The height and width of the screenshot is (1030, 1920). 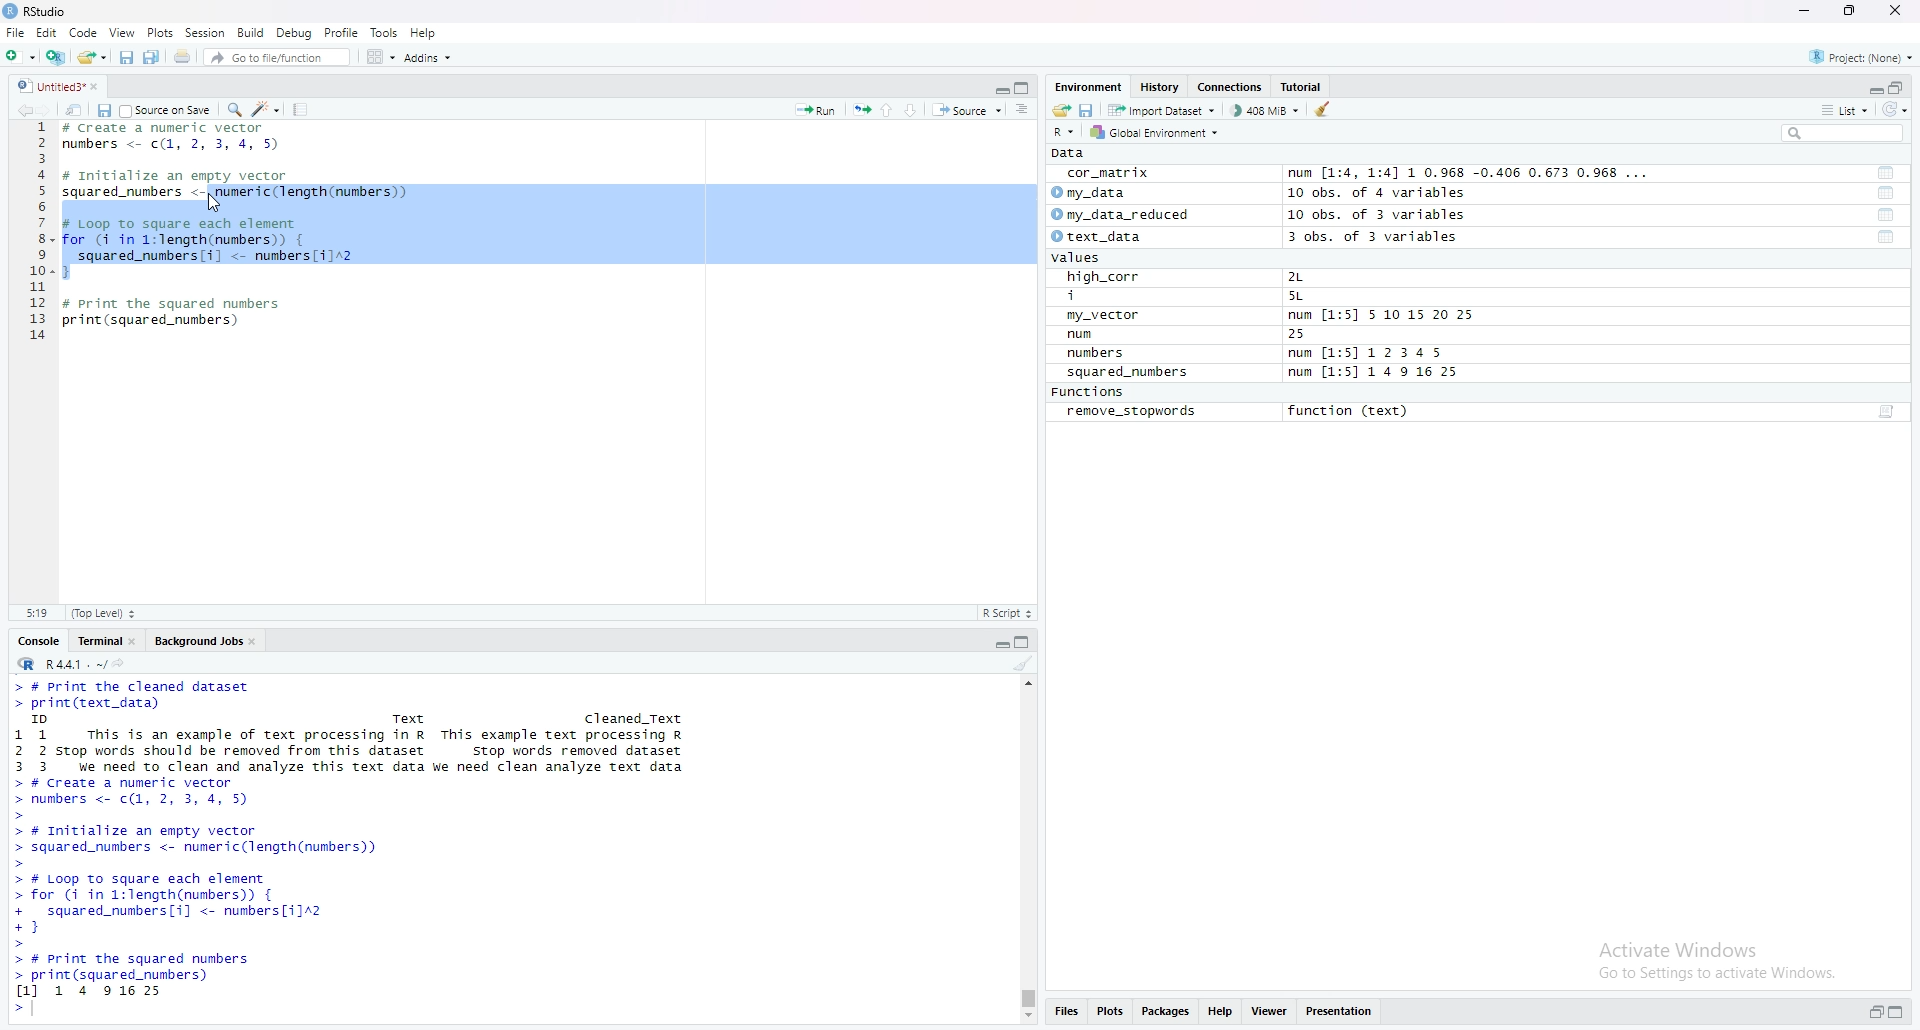 I want to click on num [1:5] 1 4 9 16 25, so click(x=1375, y=373).